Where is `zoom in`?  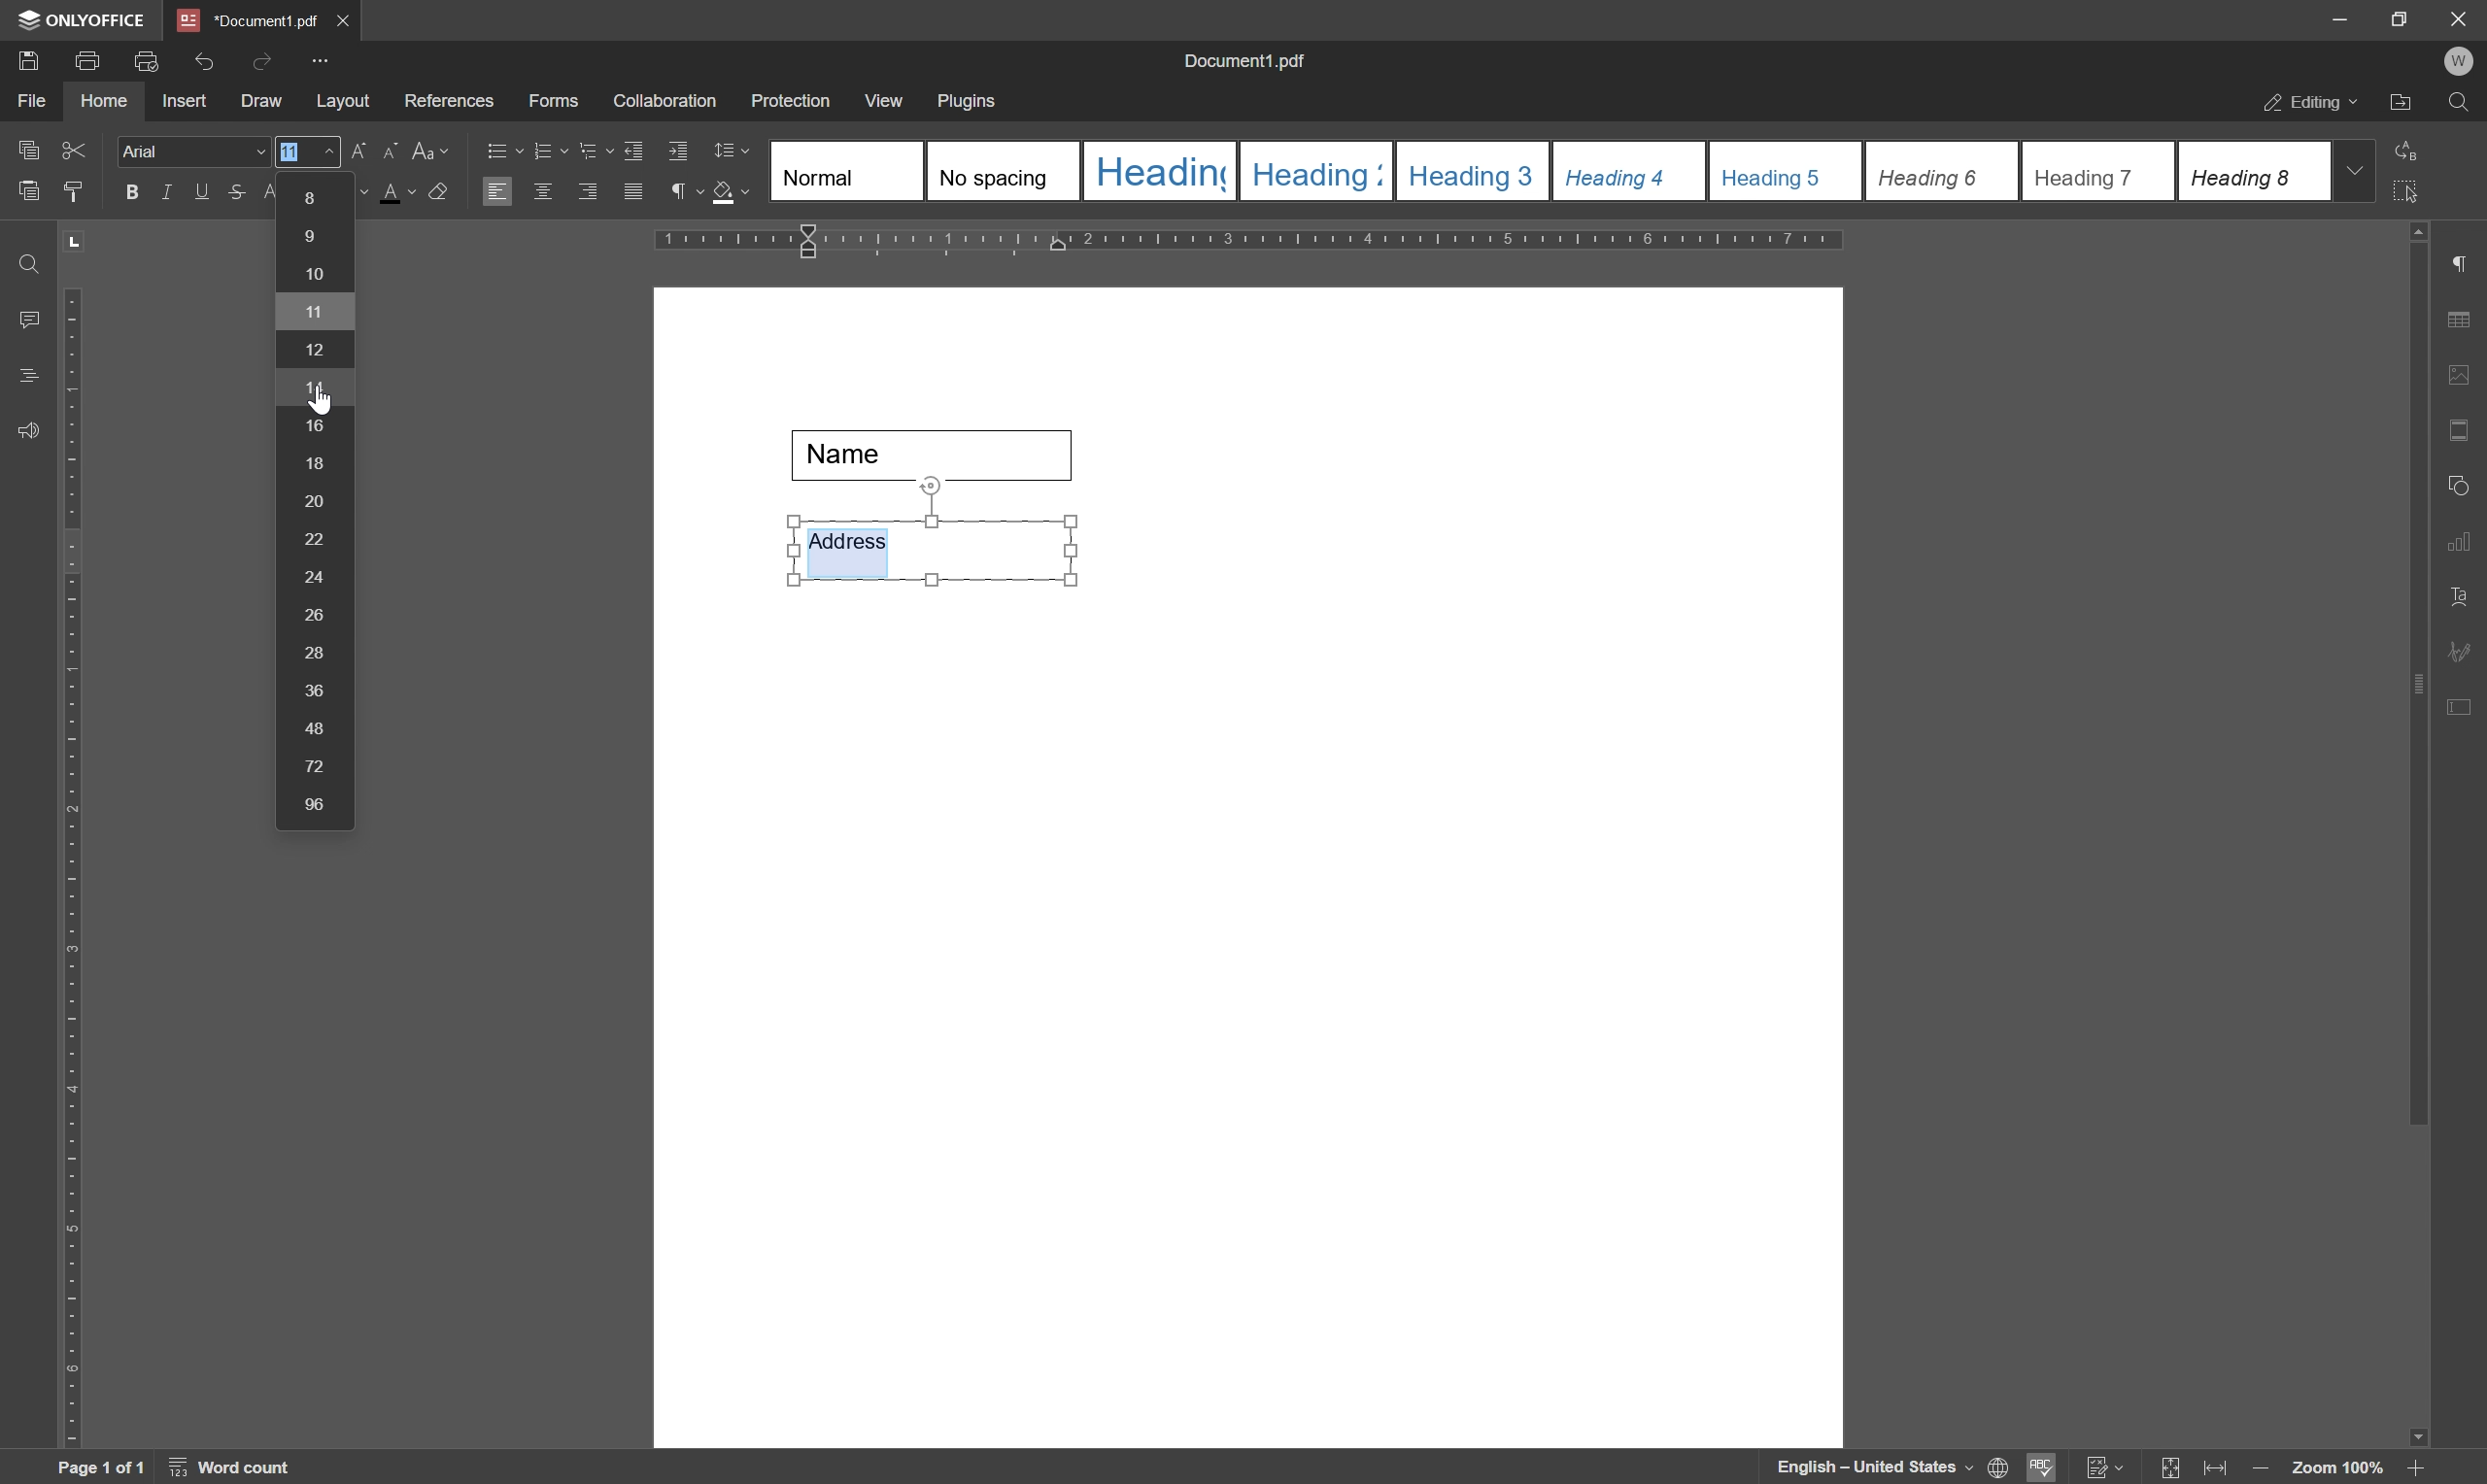
zoom in is located at coordinates (2413, 1468).